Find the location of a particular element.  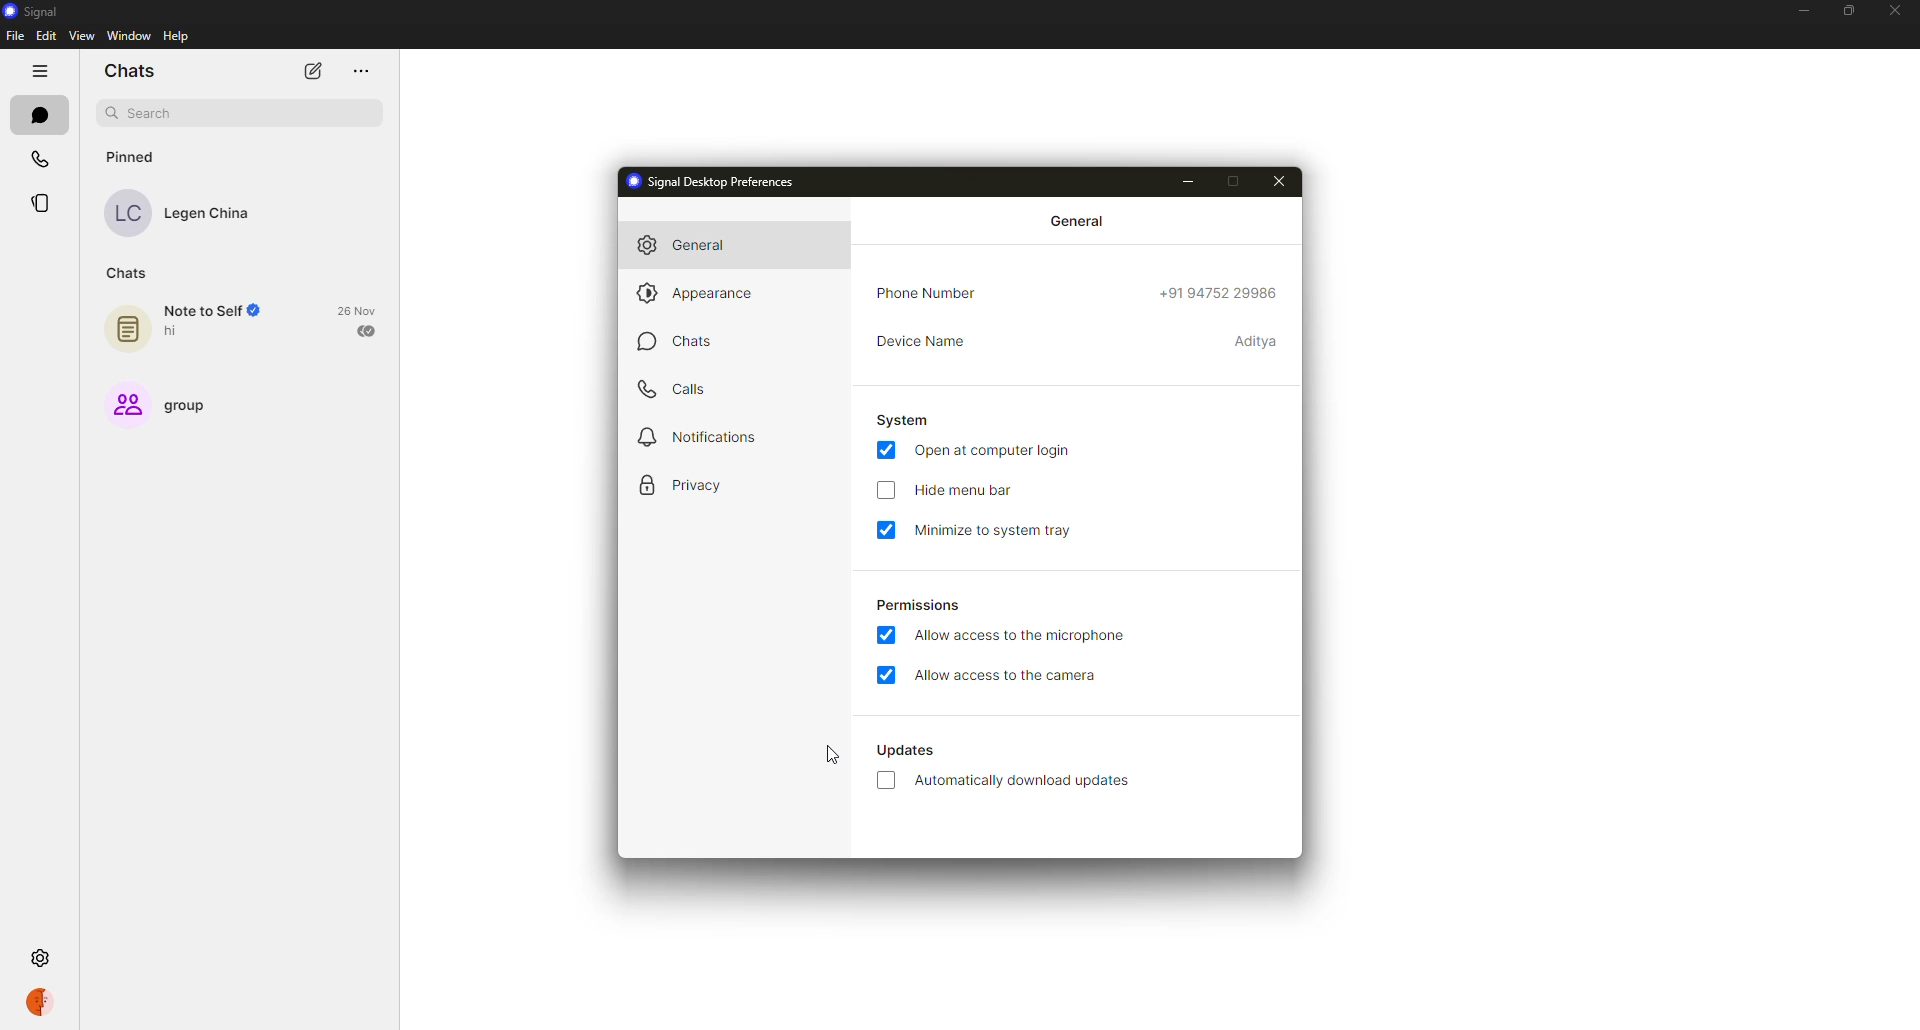

help is located at coordinates (178, 36).